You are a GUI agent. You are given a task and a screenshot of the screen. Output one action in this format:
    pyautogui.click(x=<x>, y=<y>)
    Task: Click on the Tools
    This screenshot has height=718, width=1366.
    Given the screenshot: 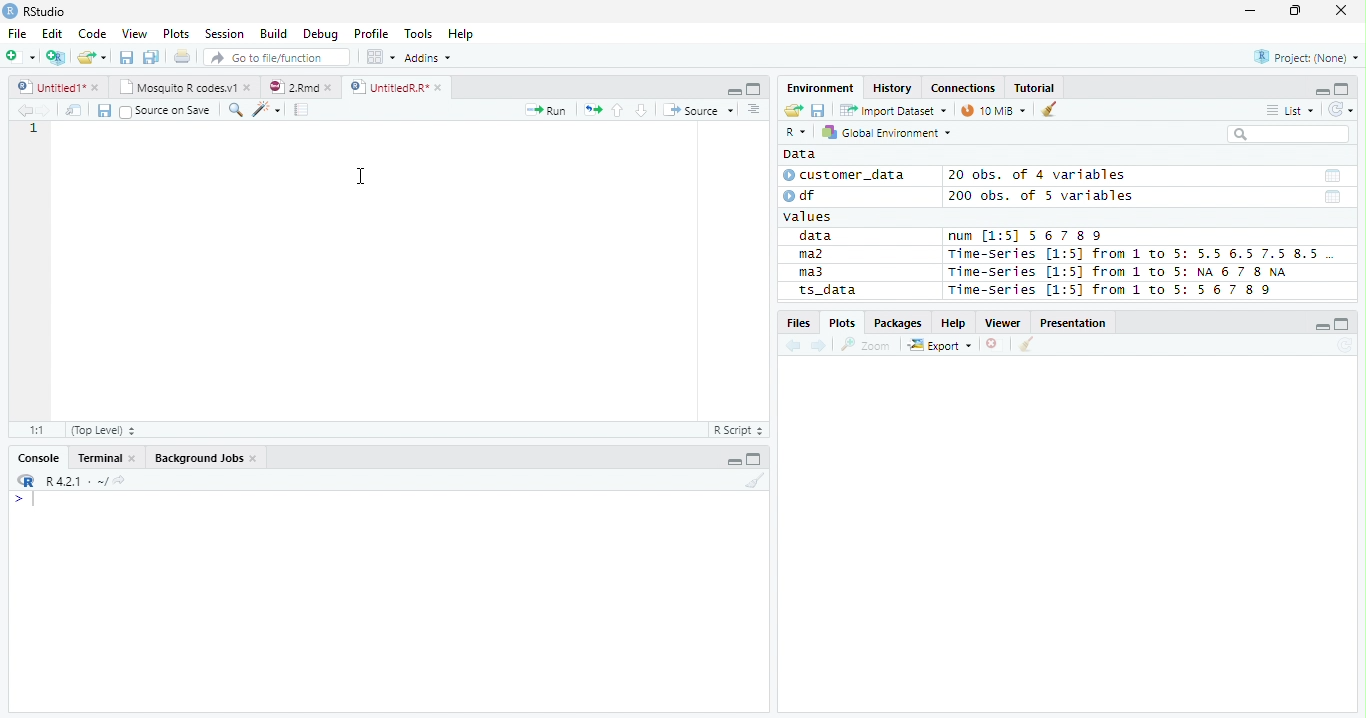 What is the action you would take?
    pyautogui.click(x=422, y=32)
    